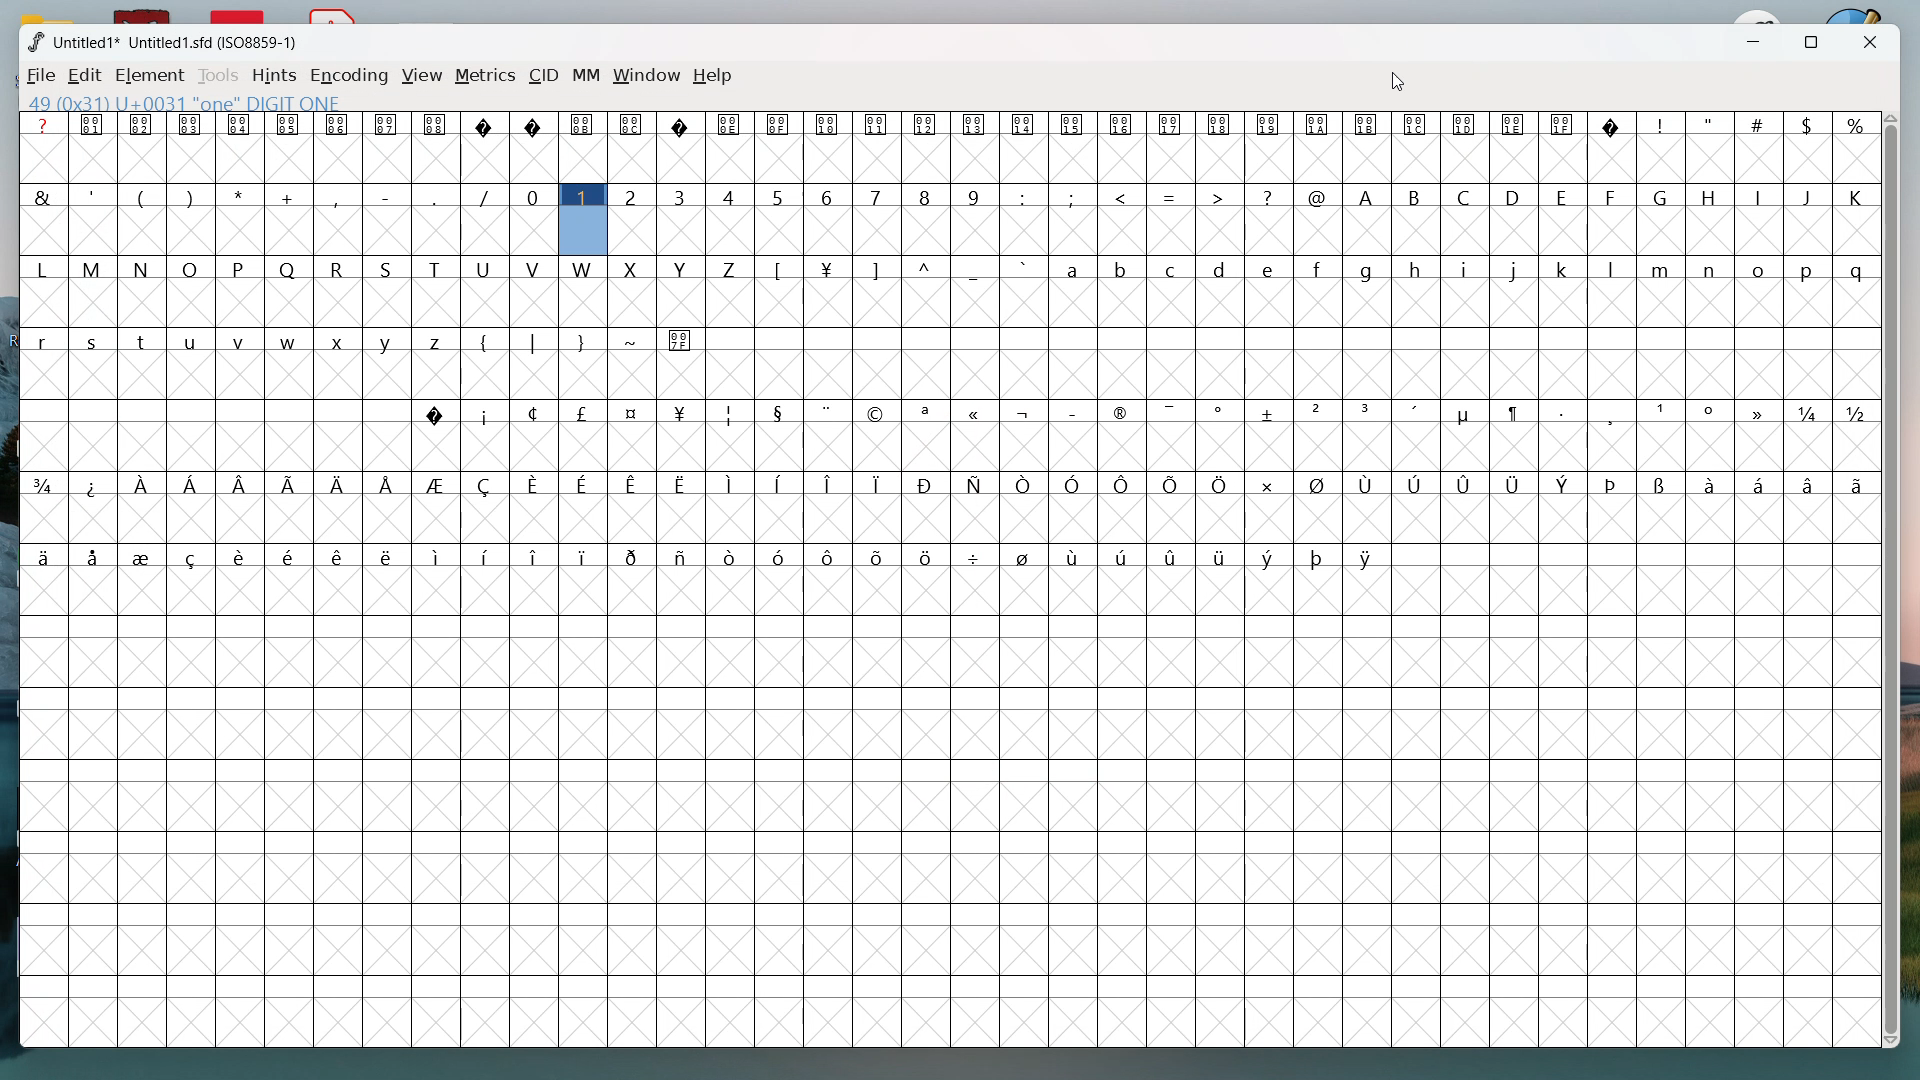 Image resolution: width=1920 pixels, height=1080 pixels. I want to click on cursor, so click(1395, 81).